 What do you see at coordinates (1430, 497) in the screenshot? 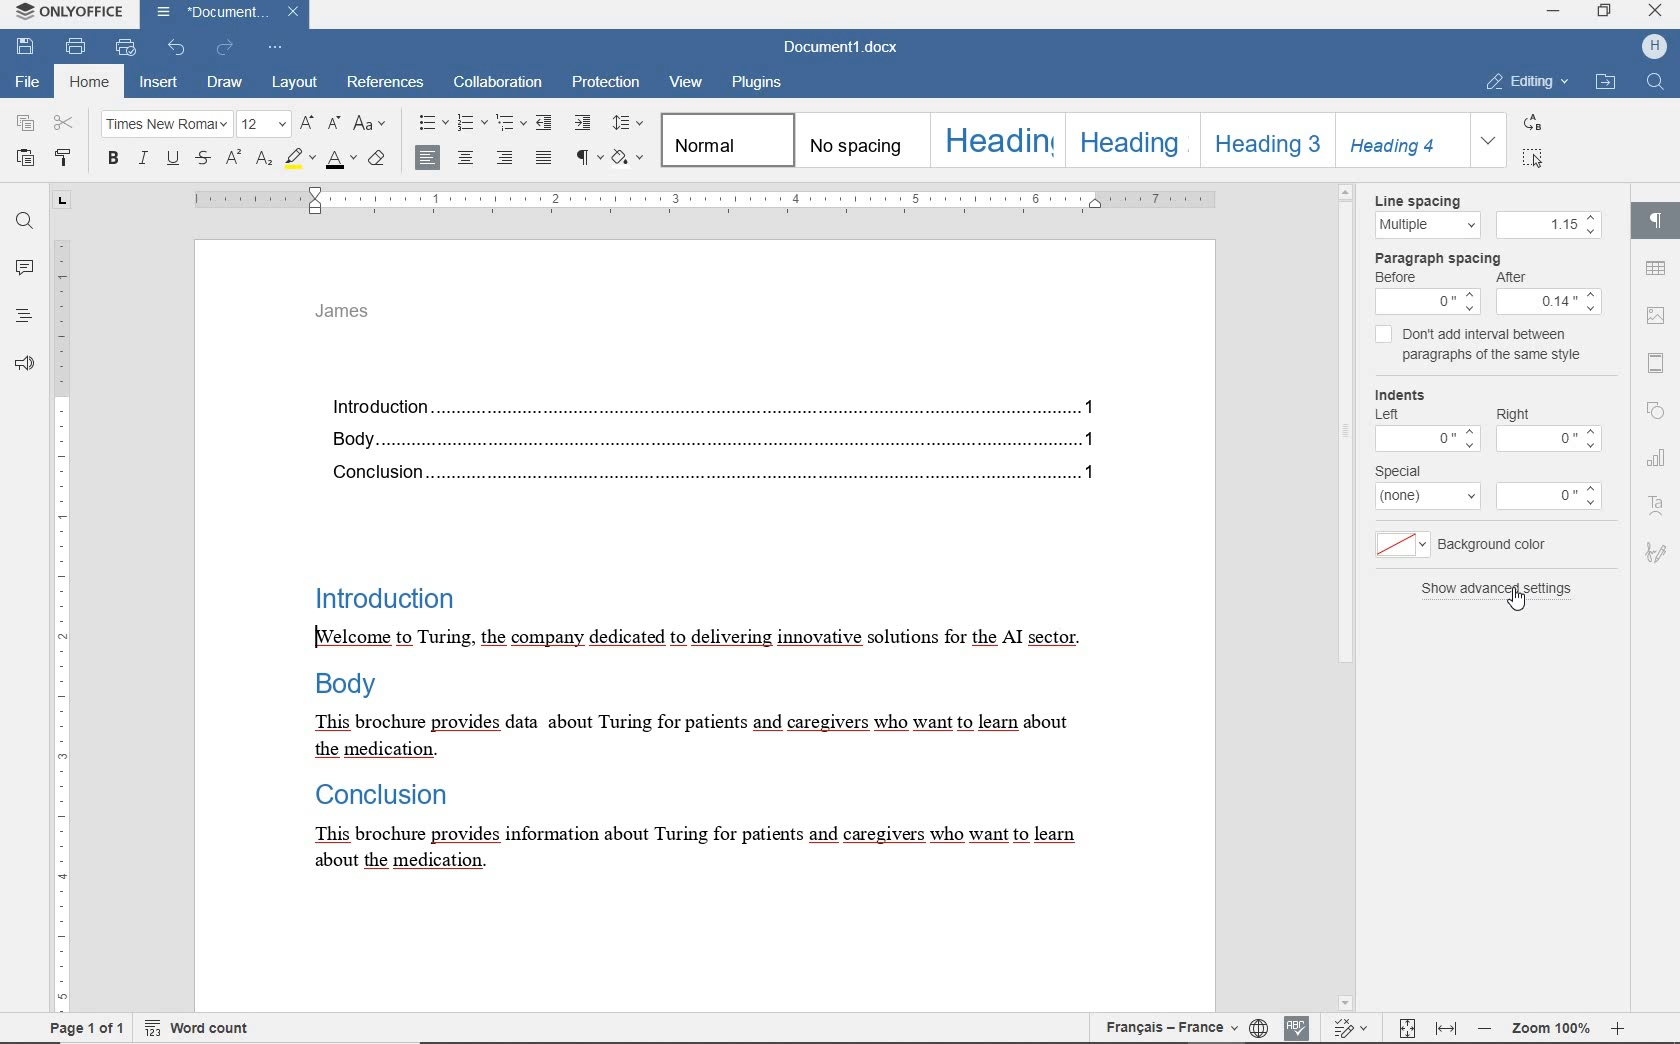
I see `more options` at bounding box center [1430, 497].